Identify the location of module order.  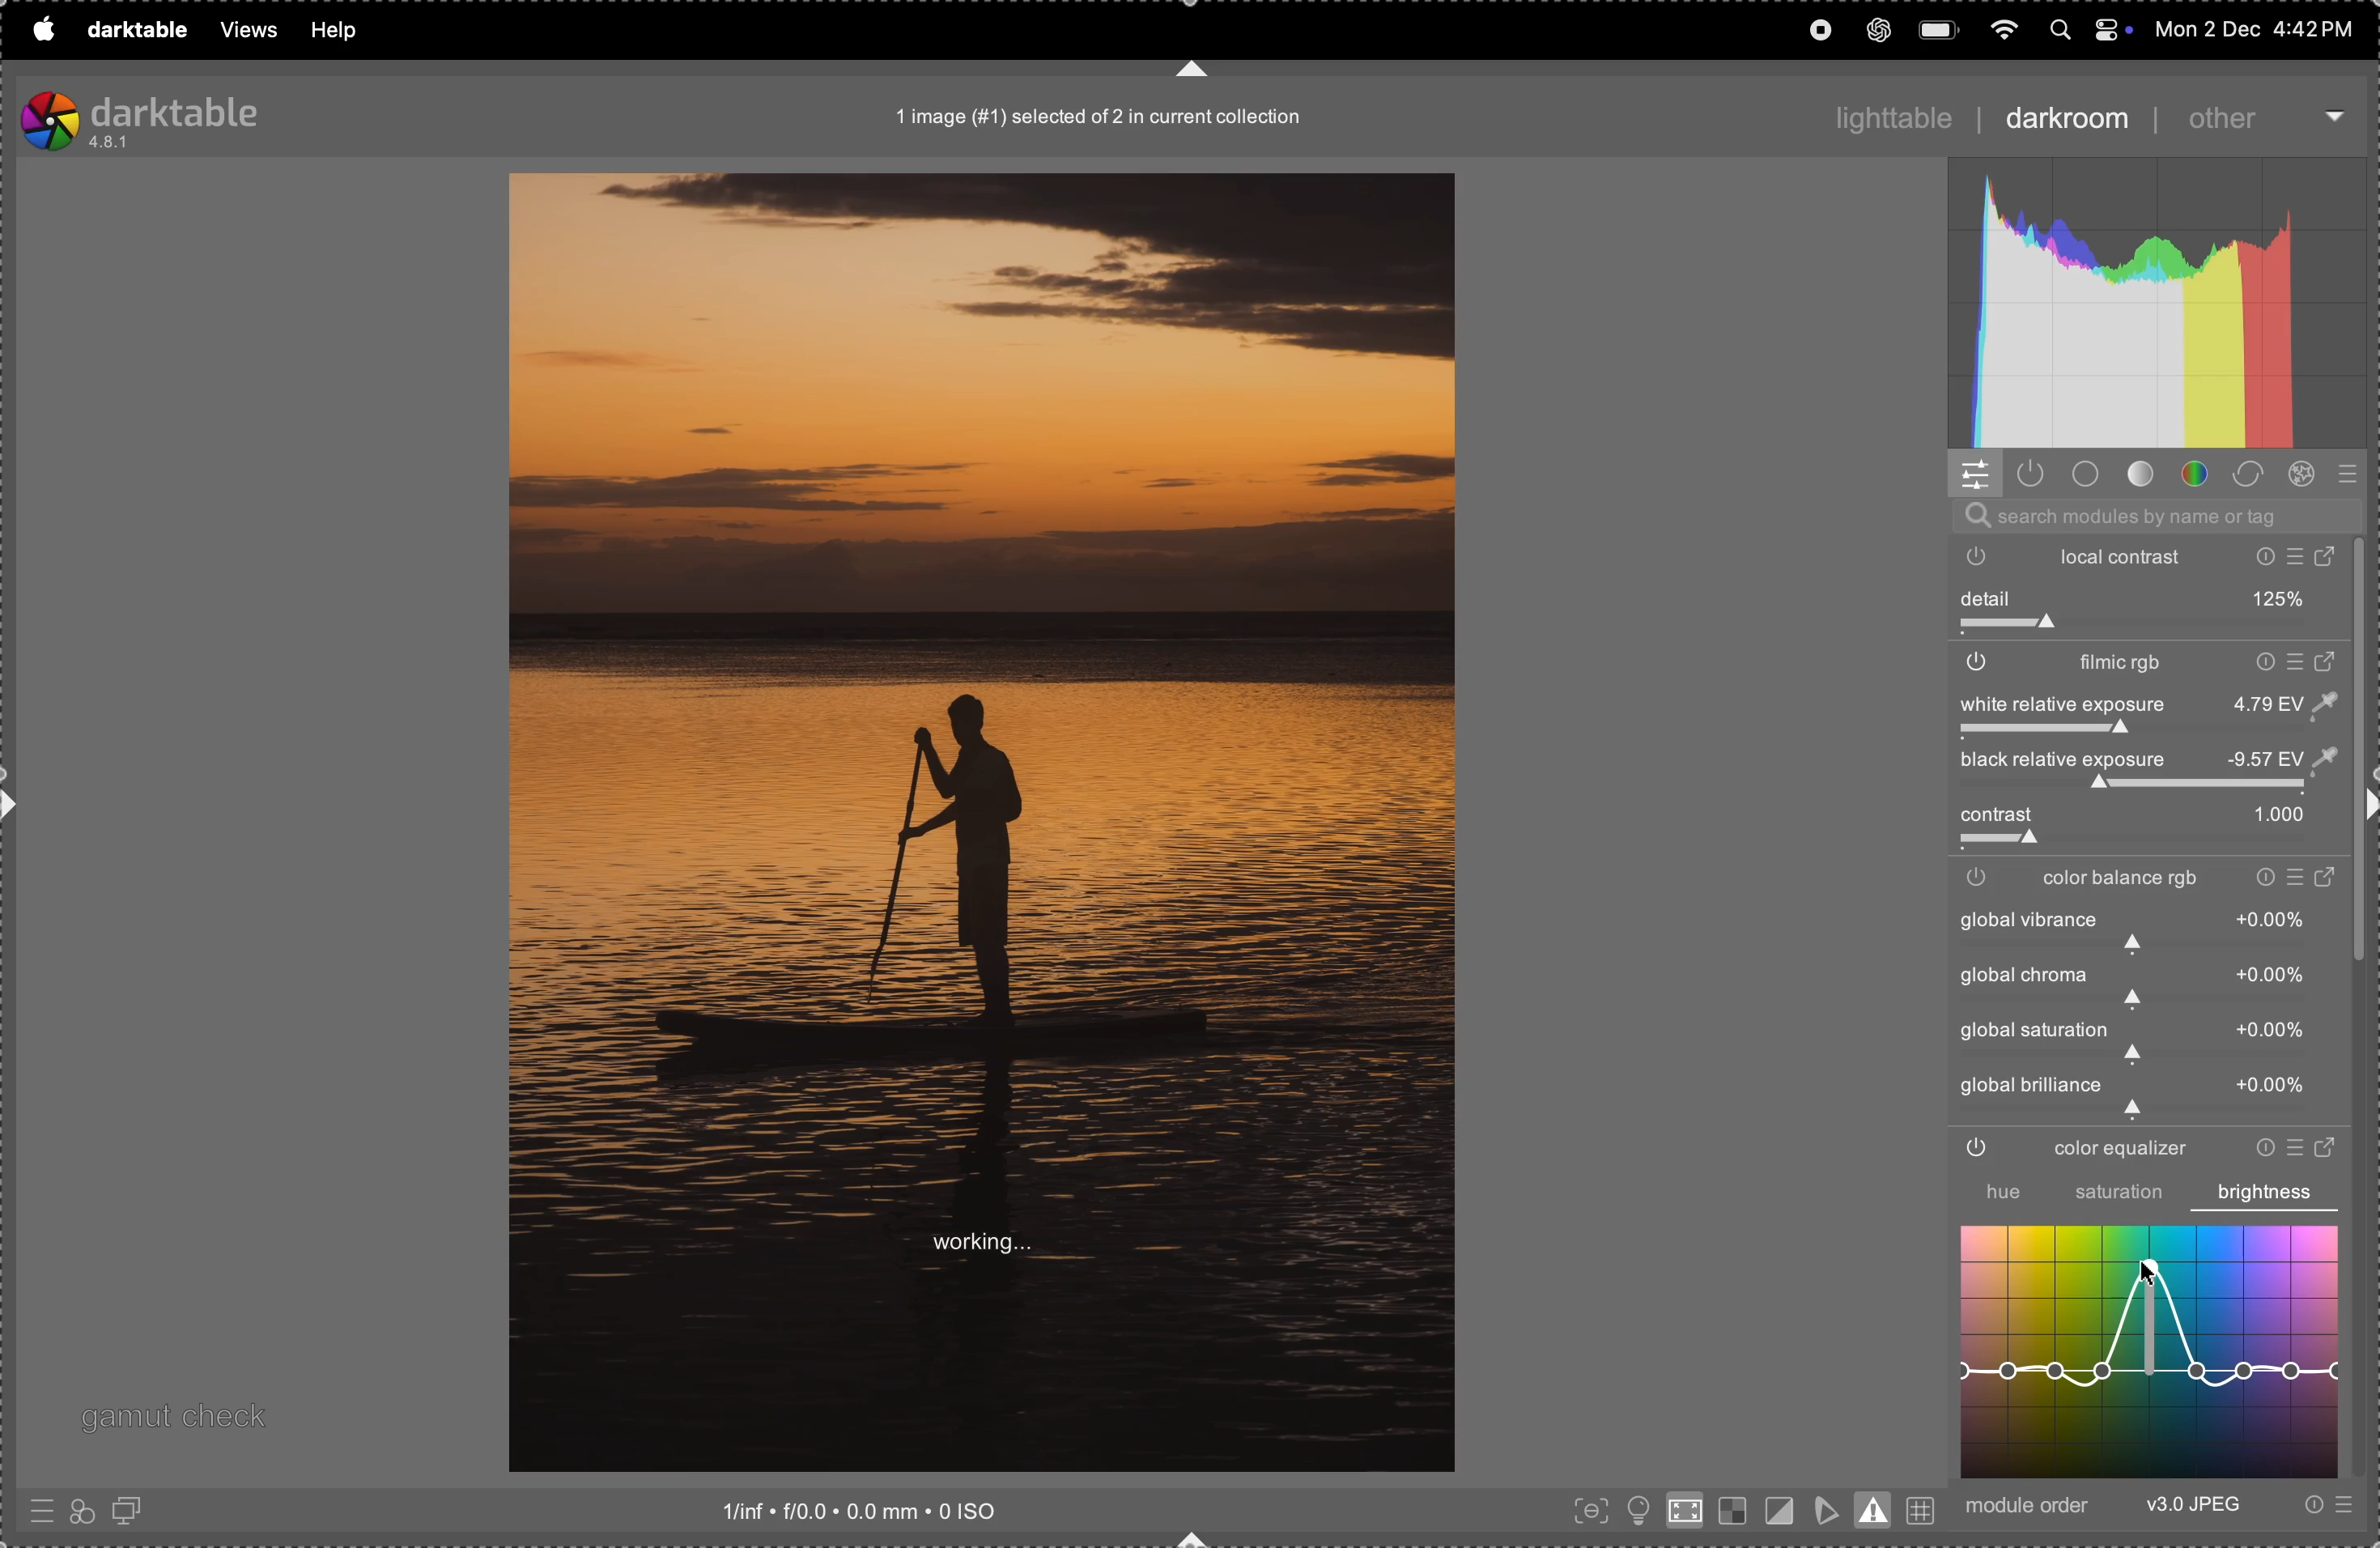
(2032, 1506).